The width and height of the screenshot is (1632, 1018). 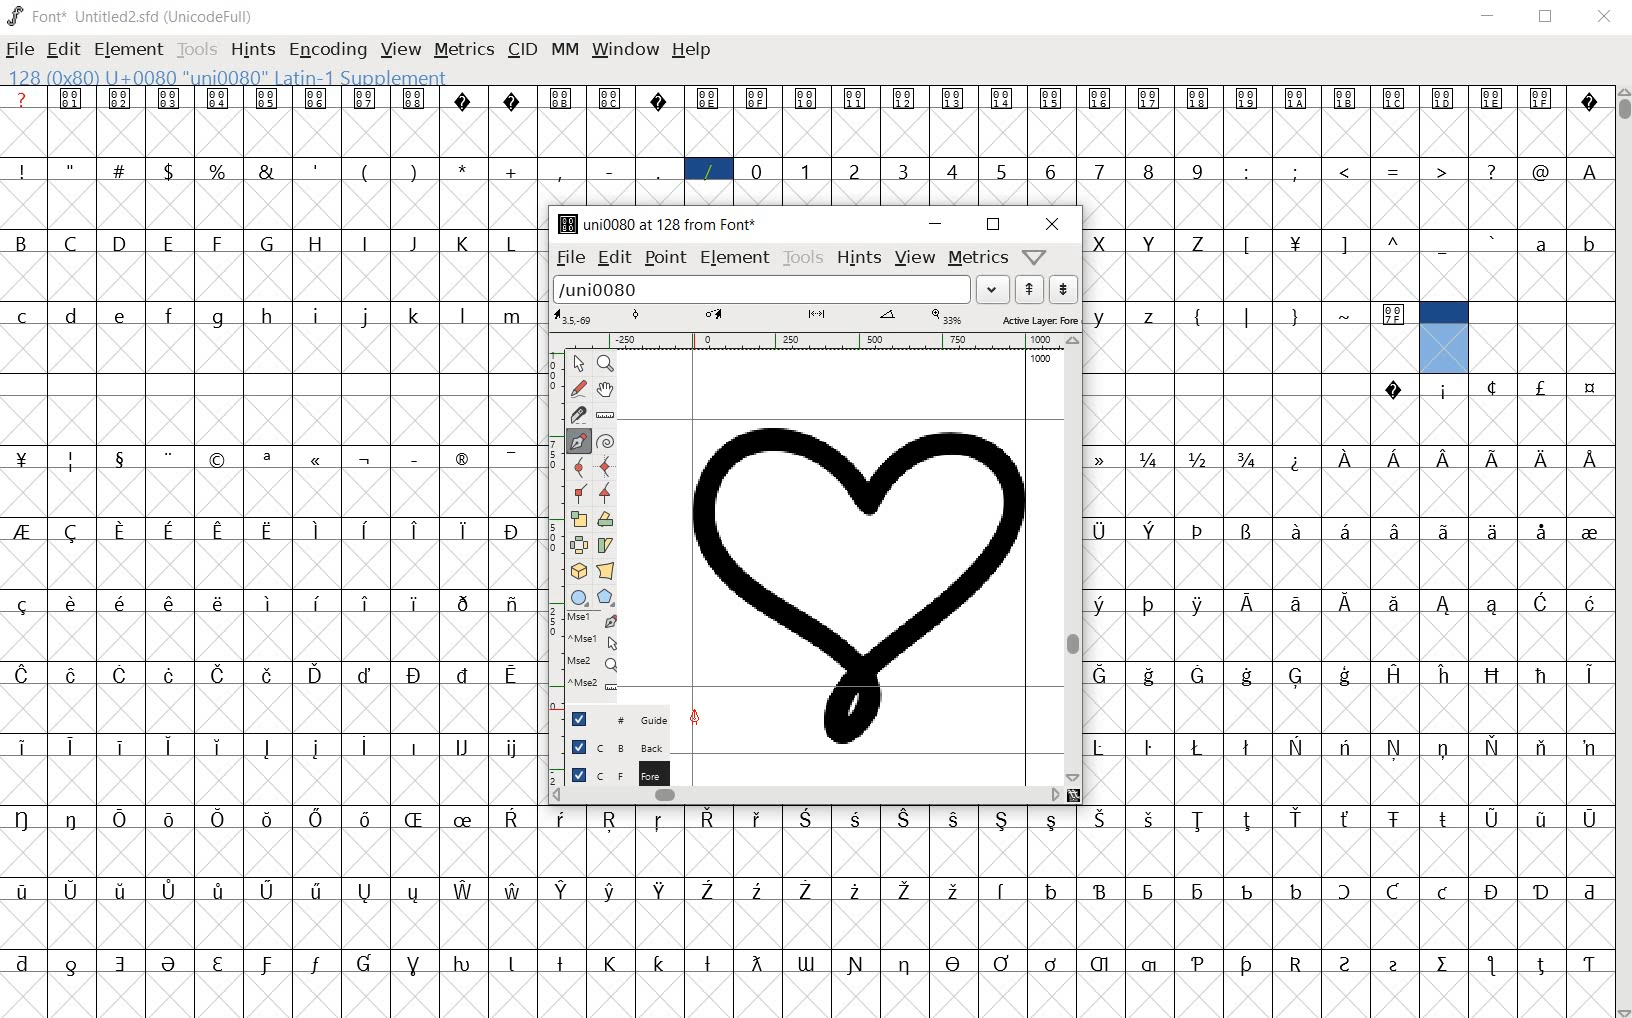 I want to click on glyph, so click(x=1150, y=244).